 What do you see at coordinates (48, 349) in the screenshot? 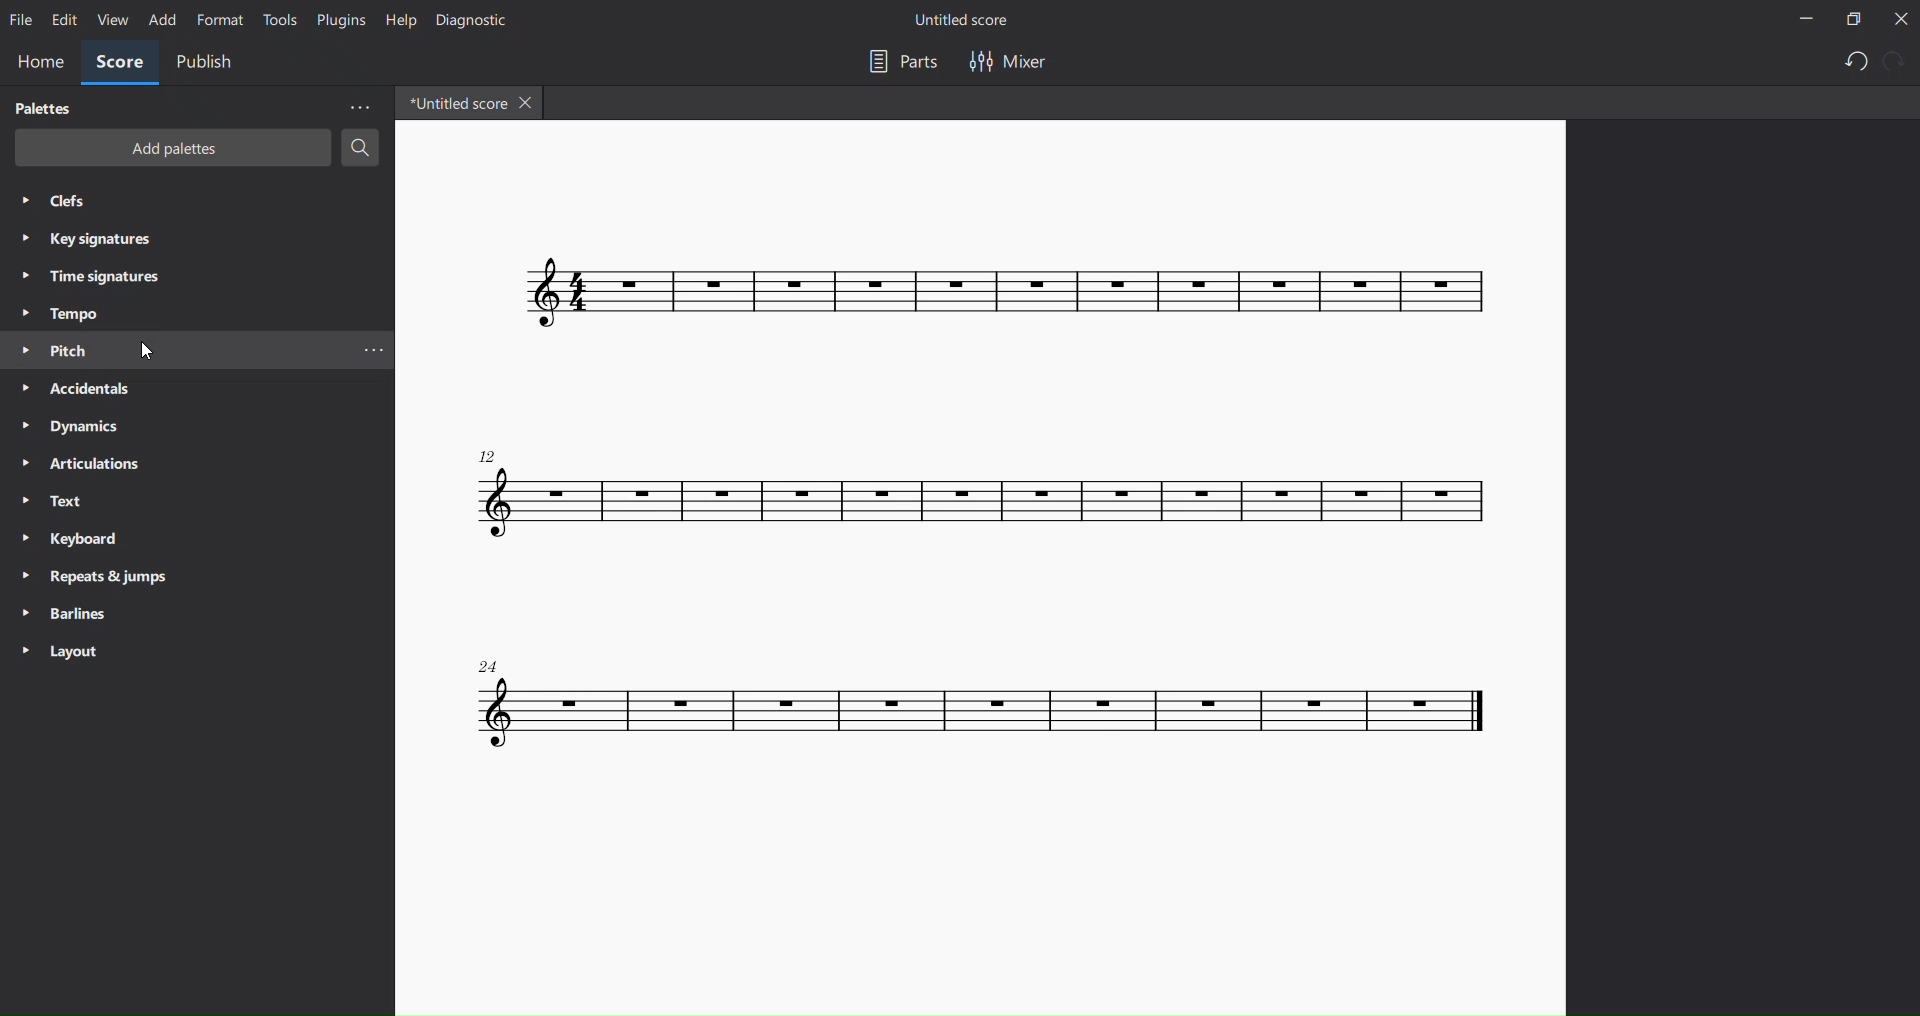
I see `pitch` at bounding box center [48, 349].